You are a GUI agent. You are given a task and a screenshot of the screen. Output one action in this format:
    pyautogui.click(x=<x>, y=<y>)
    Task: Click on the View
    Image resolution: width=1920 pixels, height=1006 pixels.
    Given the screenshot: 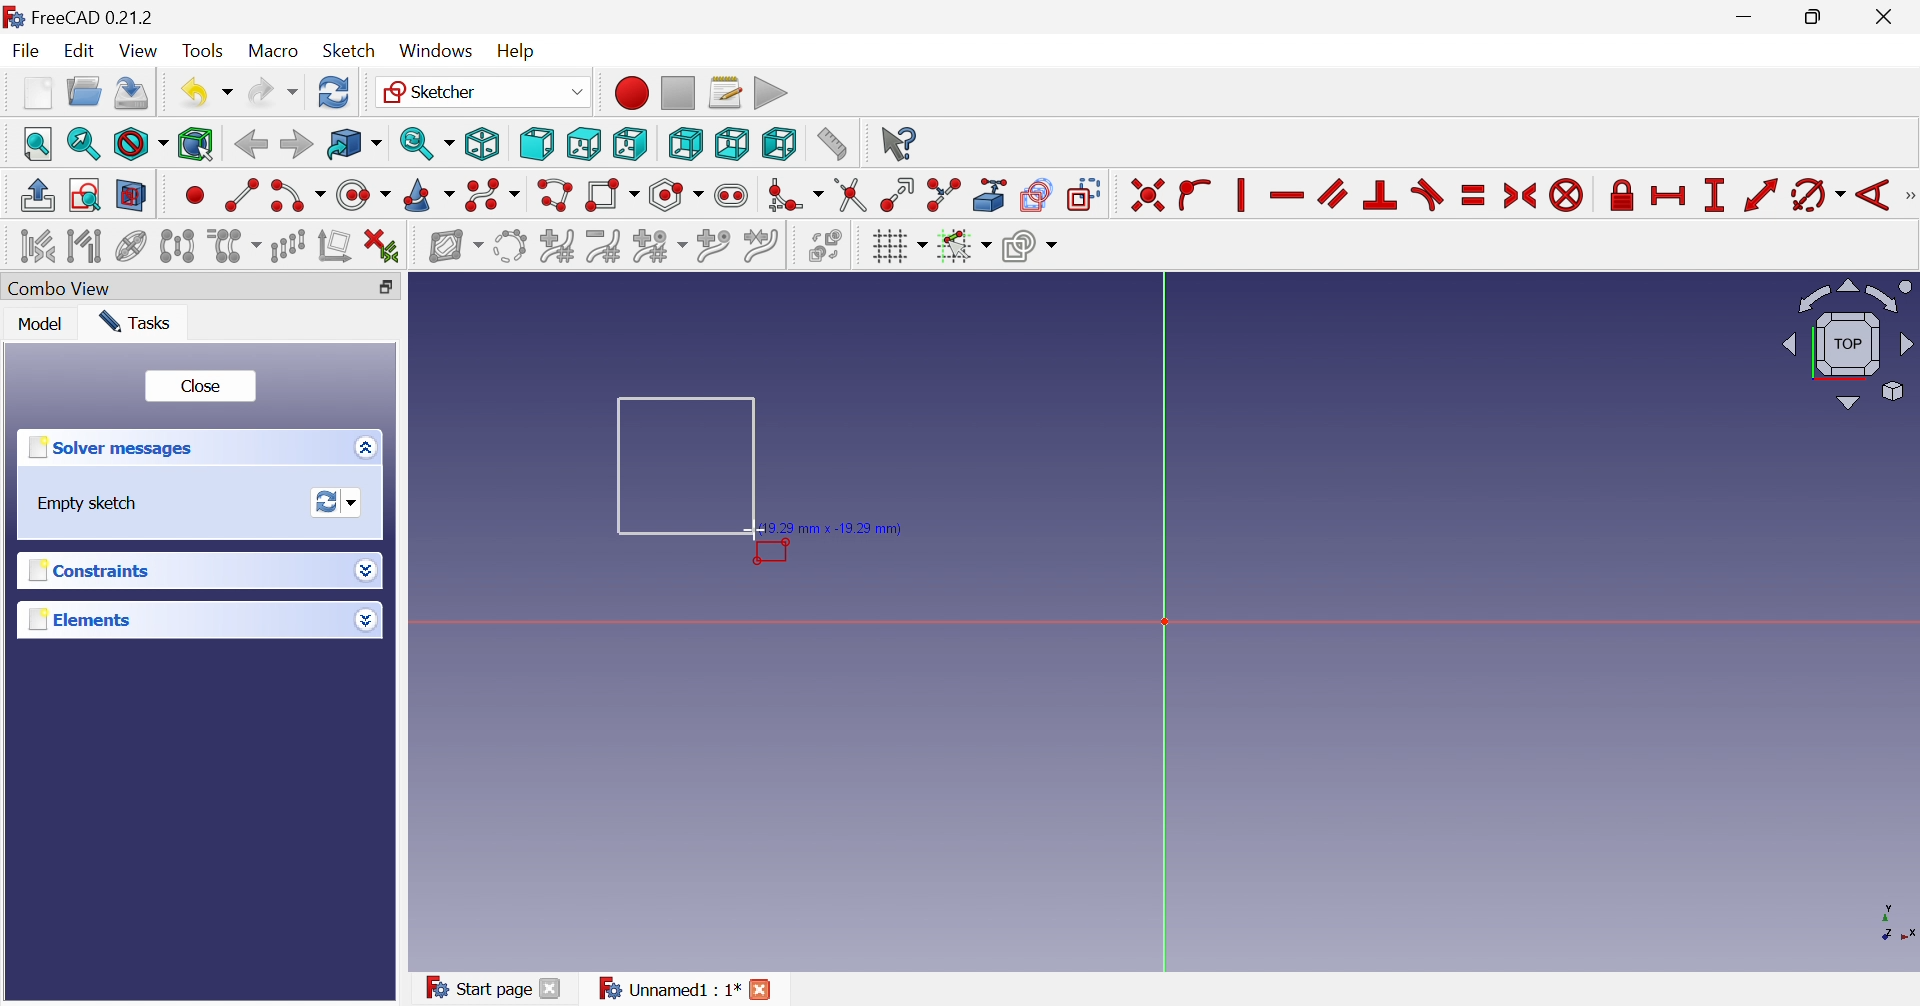 What is the action you would take?
    pyautogui.click(x=141, y=54)
    